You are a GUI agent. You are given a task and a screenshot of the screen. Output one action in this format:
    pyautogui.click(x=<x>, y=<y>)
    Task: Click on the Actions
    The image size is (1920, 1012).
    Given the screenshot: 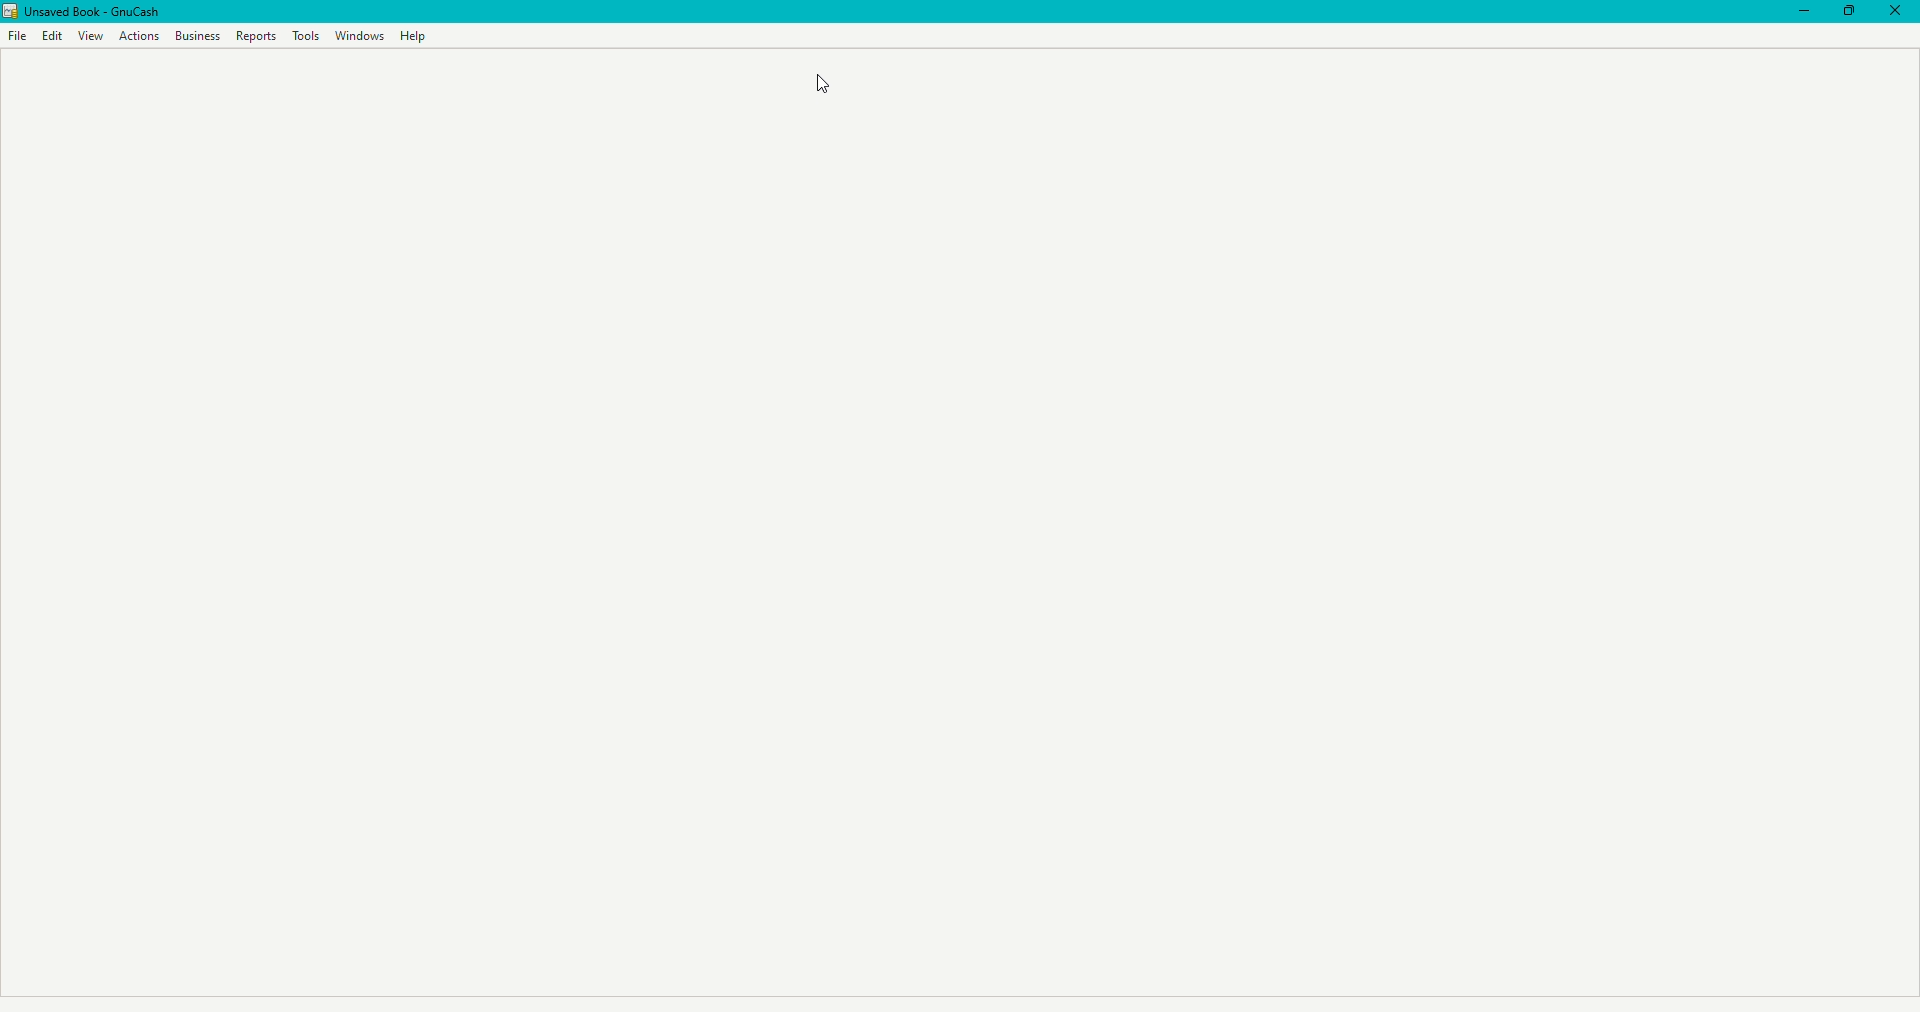 What is the action you would take?
    pyautogui.click(x=138, y=36)
    